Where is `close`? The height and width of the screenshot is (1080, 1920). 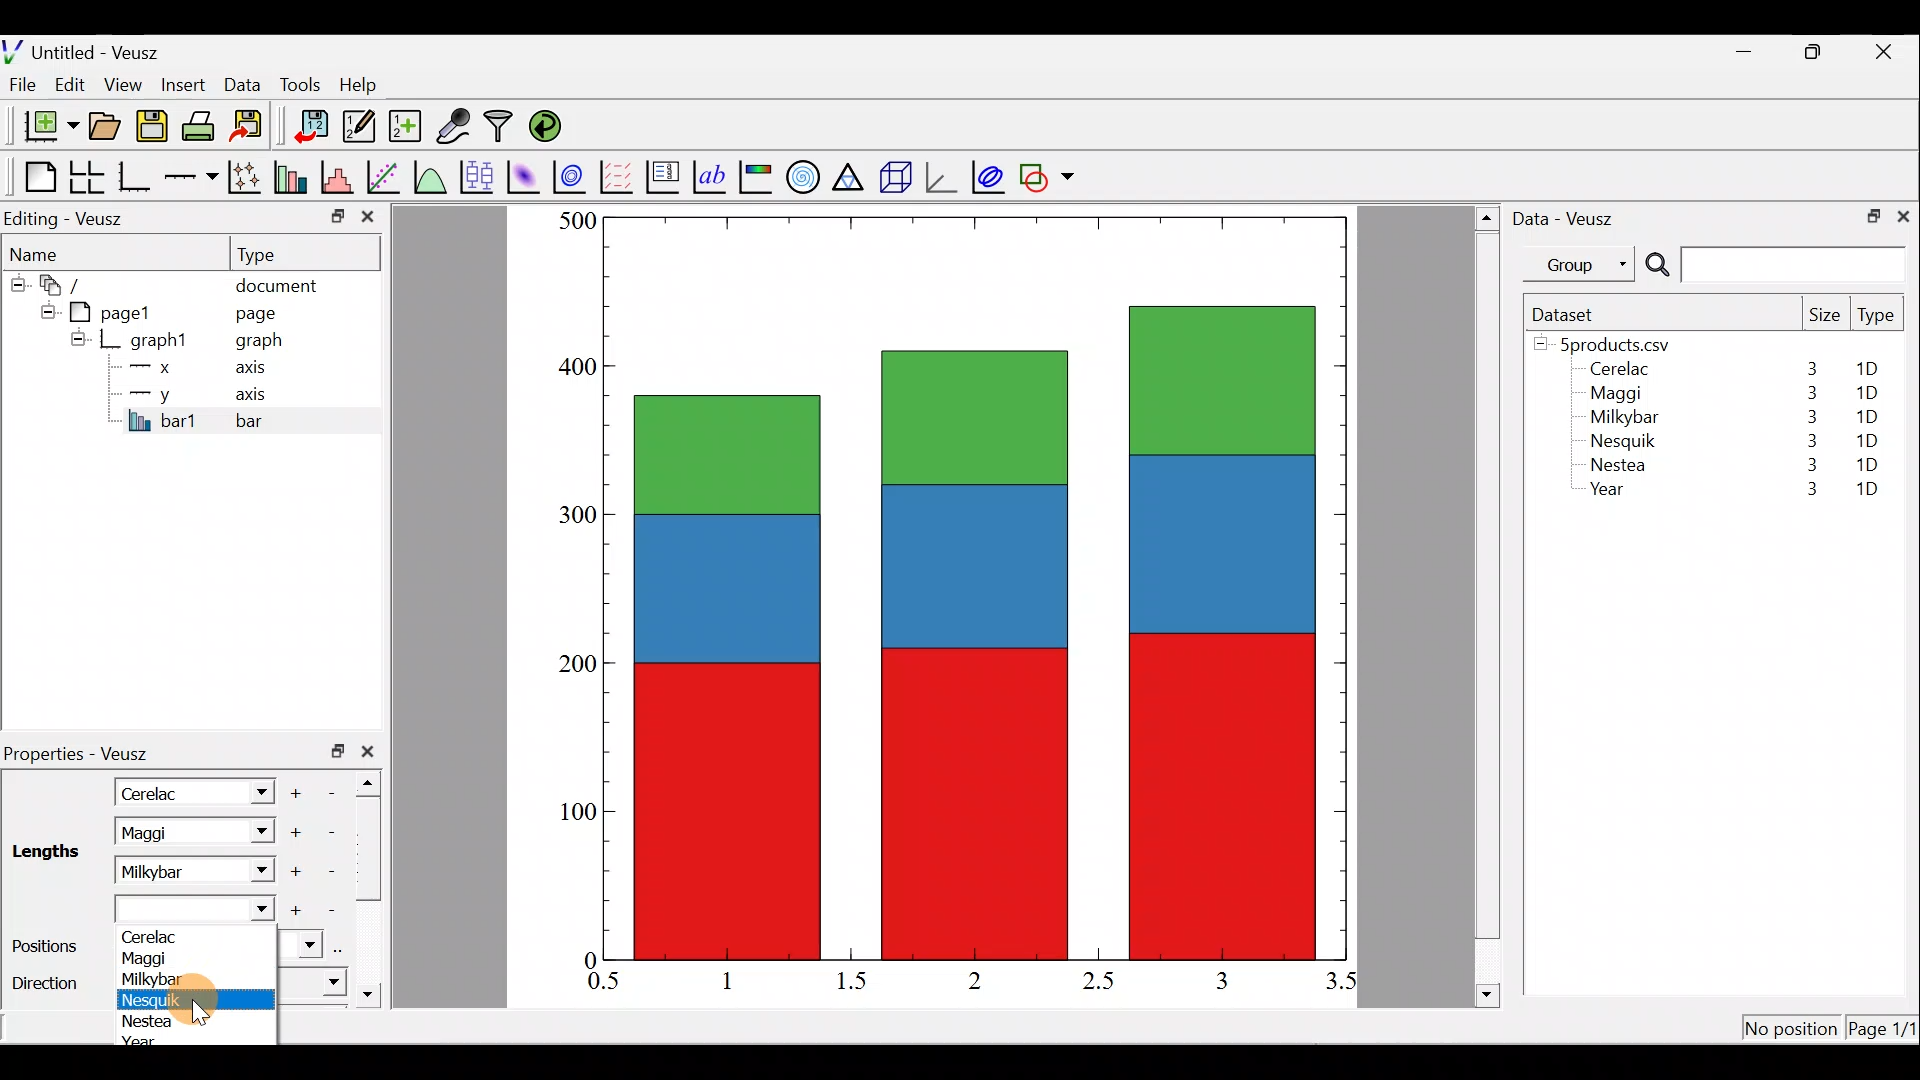 close is located at coordinates (1886, 52).